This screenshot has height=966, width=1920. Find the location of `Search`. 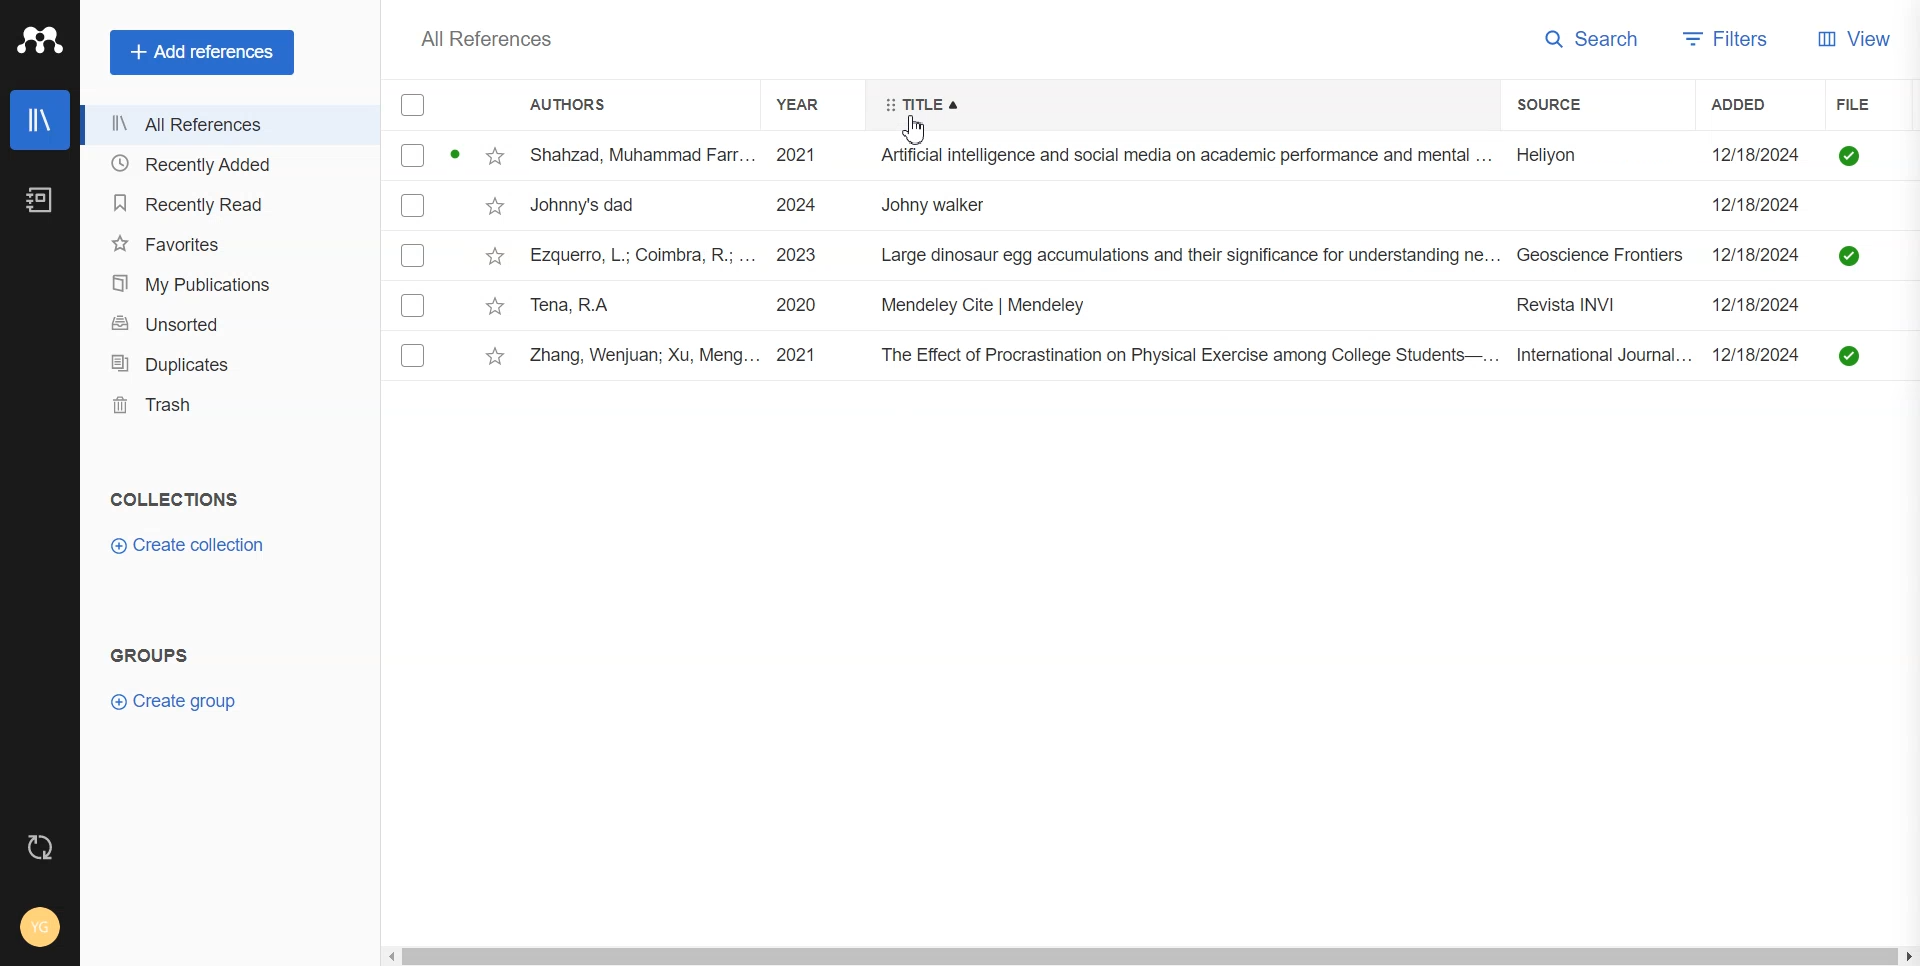

Search is located at coordinates (1595, 37).